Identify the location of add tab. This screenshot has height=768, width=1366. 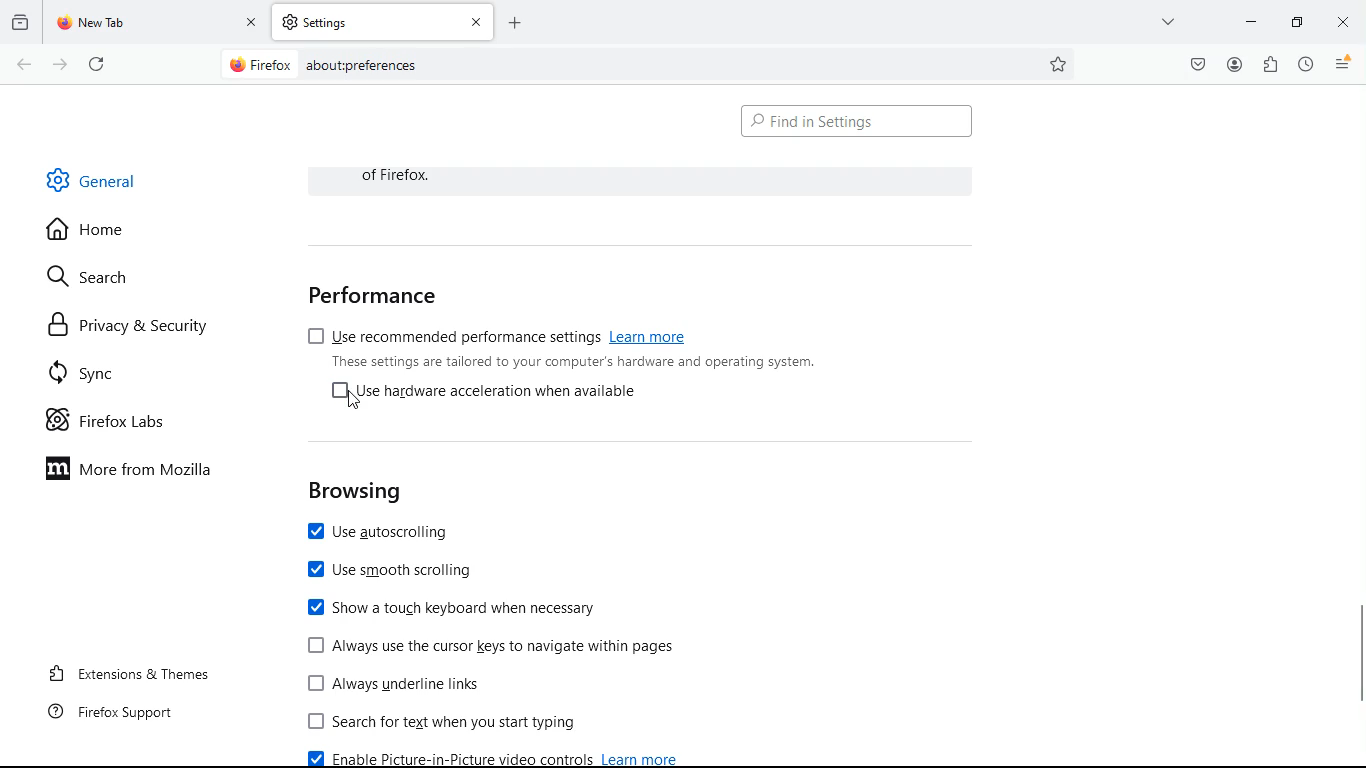
(515, 22).